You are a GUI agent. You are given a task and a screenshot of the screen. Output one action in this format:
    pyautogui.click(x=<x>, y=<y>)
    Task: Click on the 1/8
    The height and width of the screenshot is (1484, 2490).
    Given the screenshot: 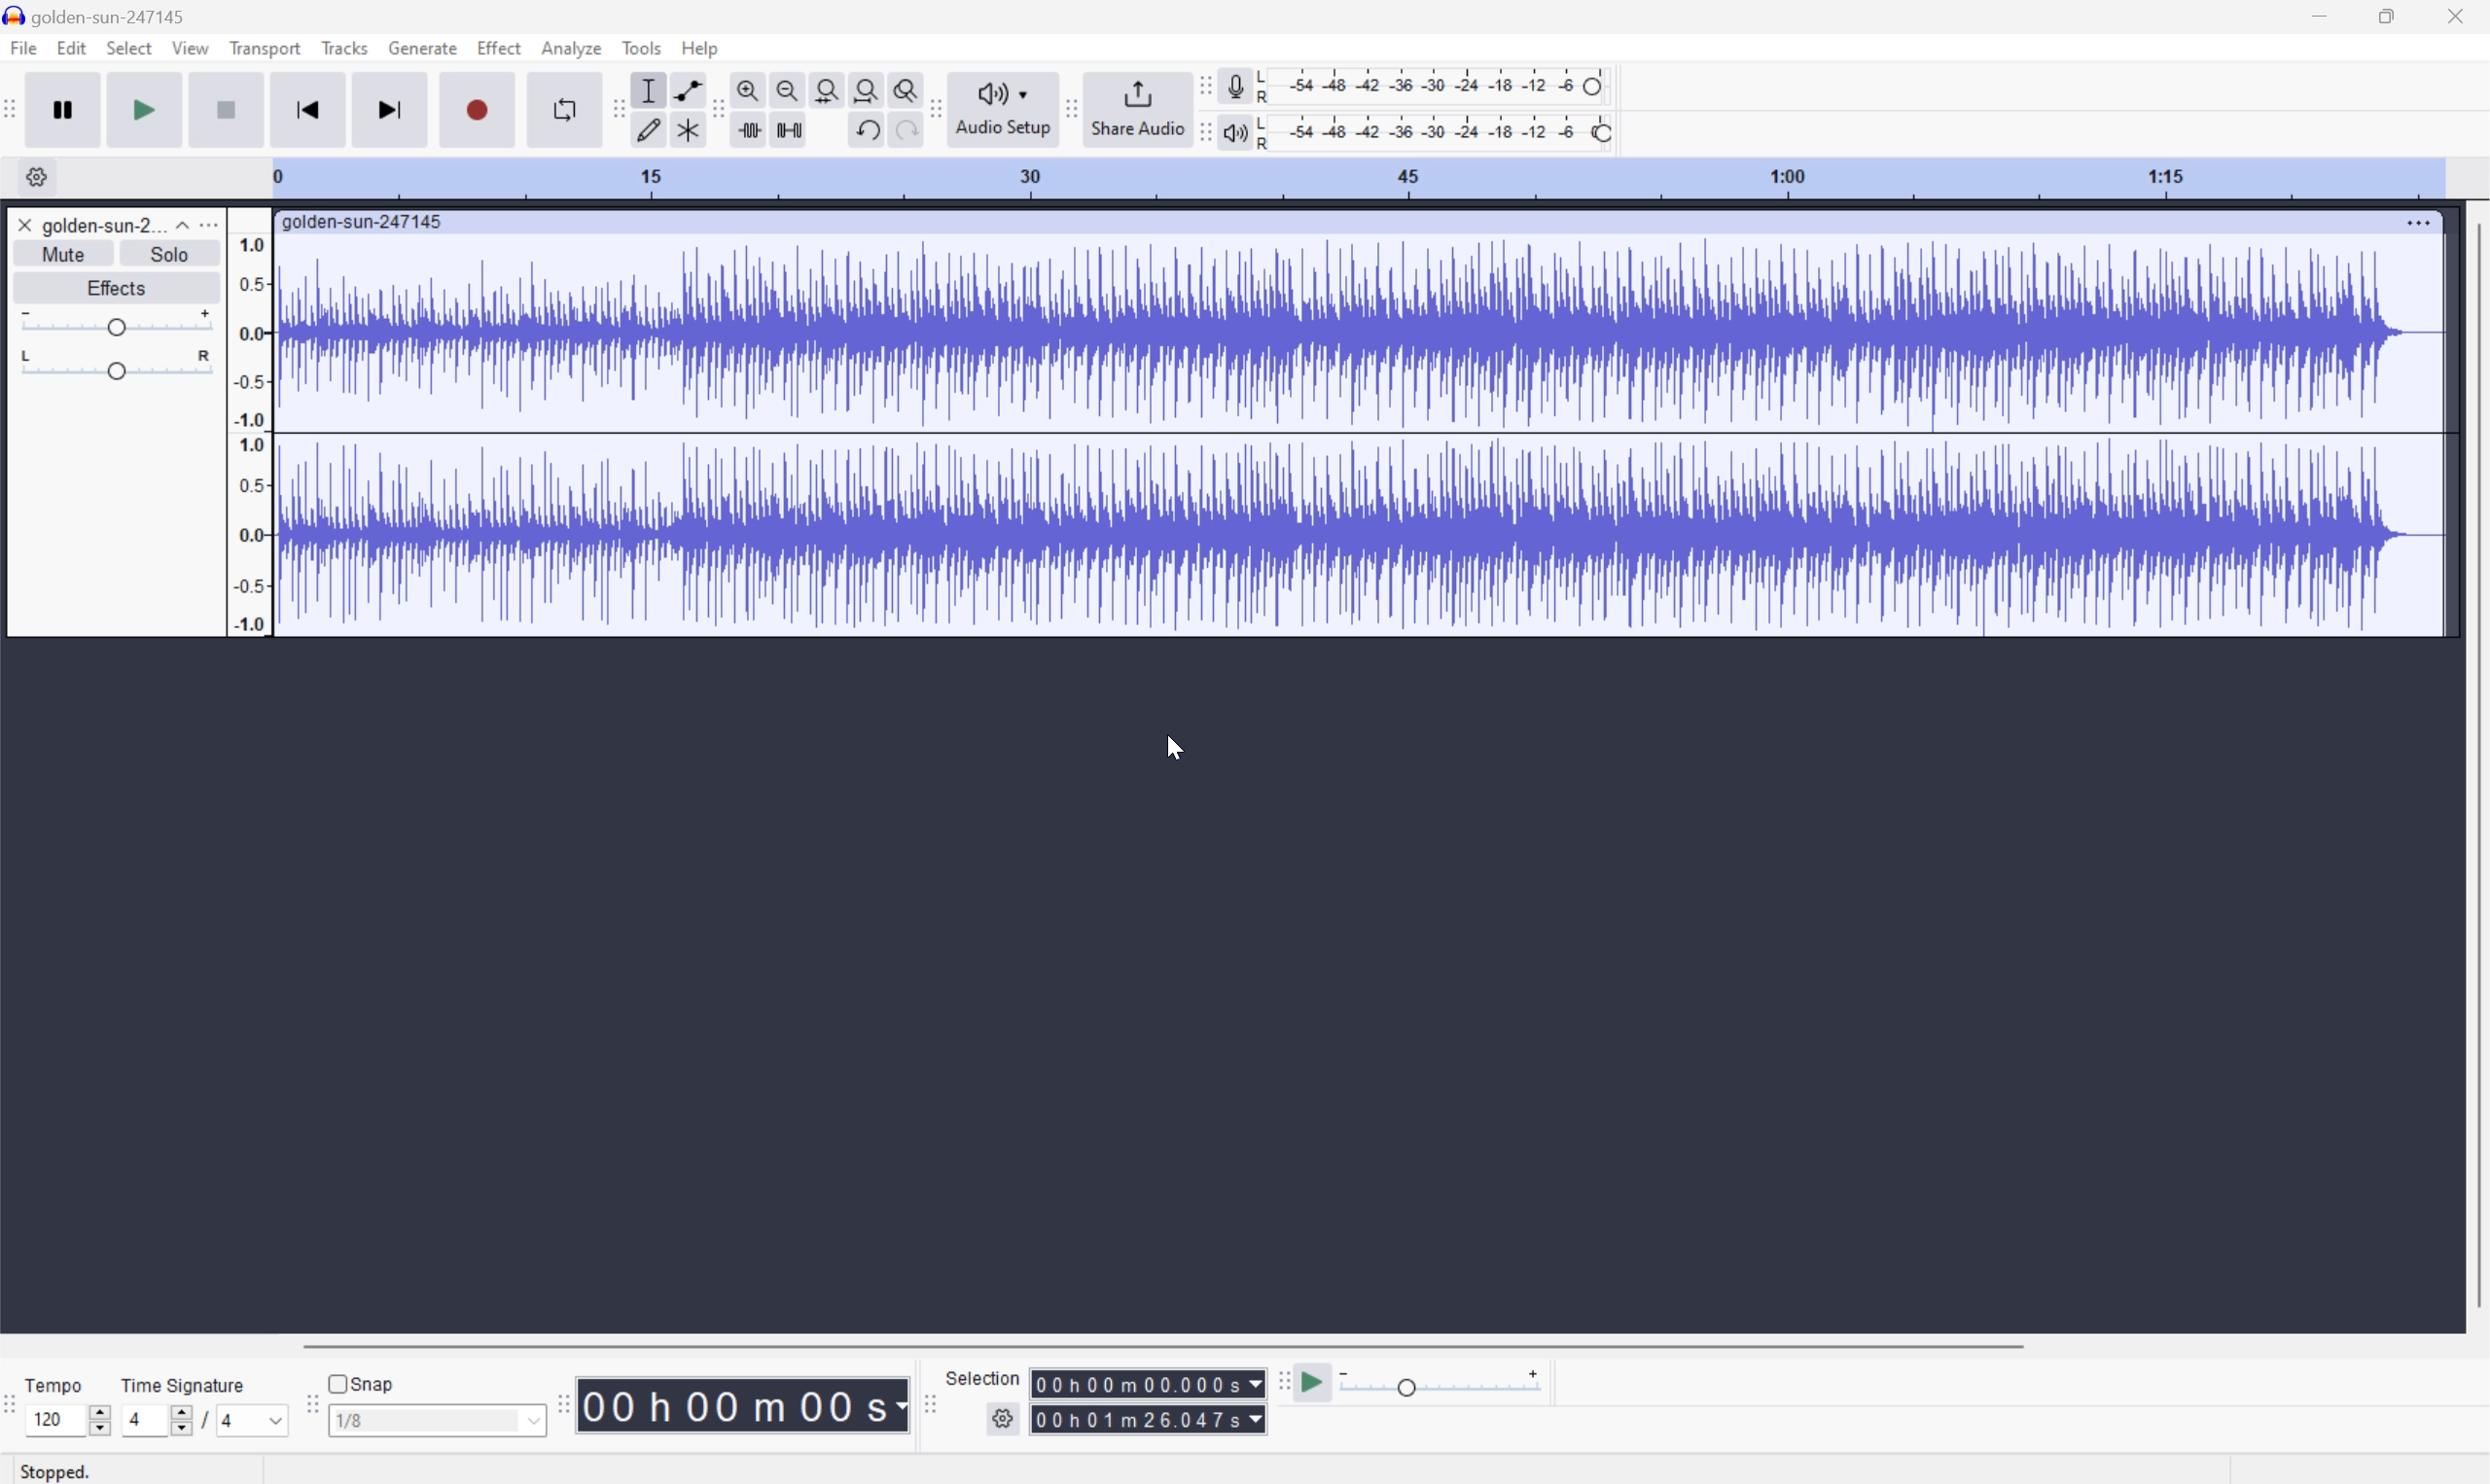 What is the action you would take?
    pyautogui.click(x=434, y=1420)
    